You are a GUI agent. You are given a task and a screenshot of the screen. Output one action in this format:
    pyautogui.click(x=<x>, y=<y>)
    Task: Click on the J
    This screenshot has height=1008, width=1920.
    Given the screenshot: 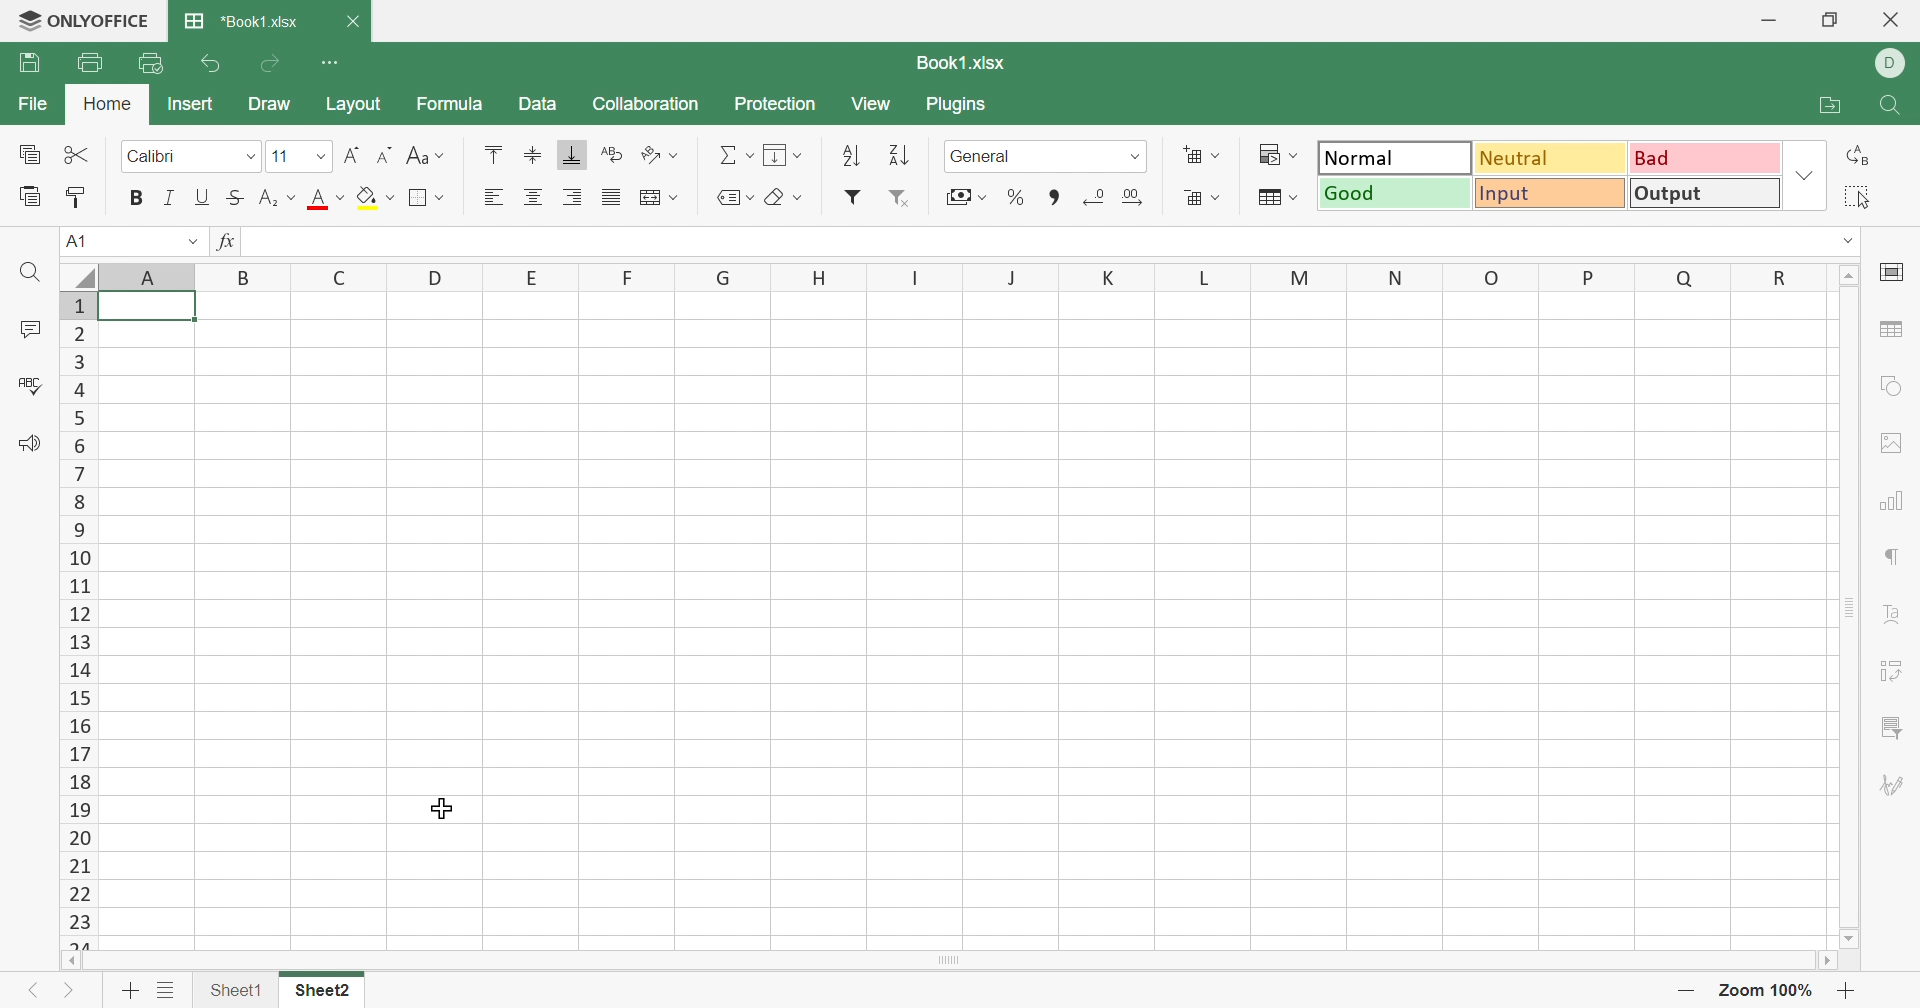 What is the action you would take?
    pyautogui.click(x=1001, y=278)
    